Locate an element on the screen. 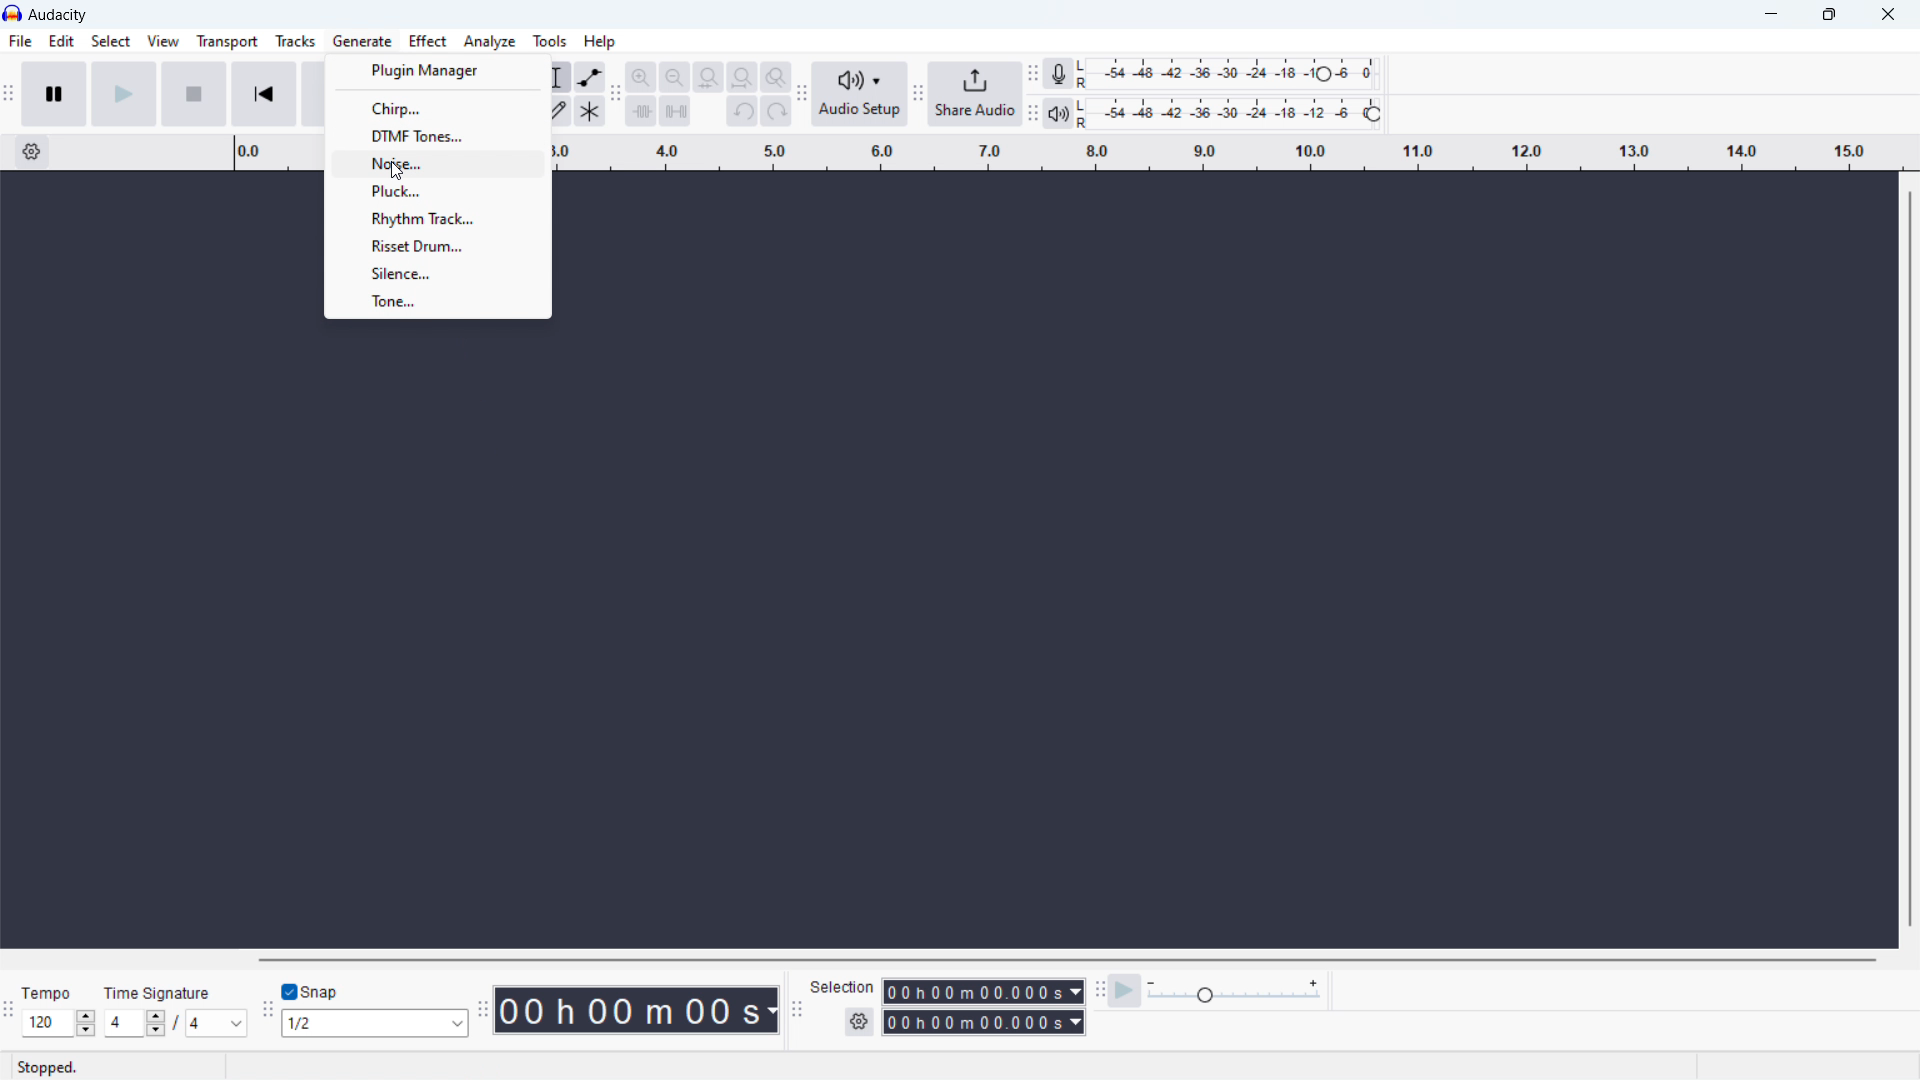 Image resolution: width=1920 pixels, height=1080 pixels. audio setup toolbar is located at coordinates (802, 93).